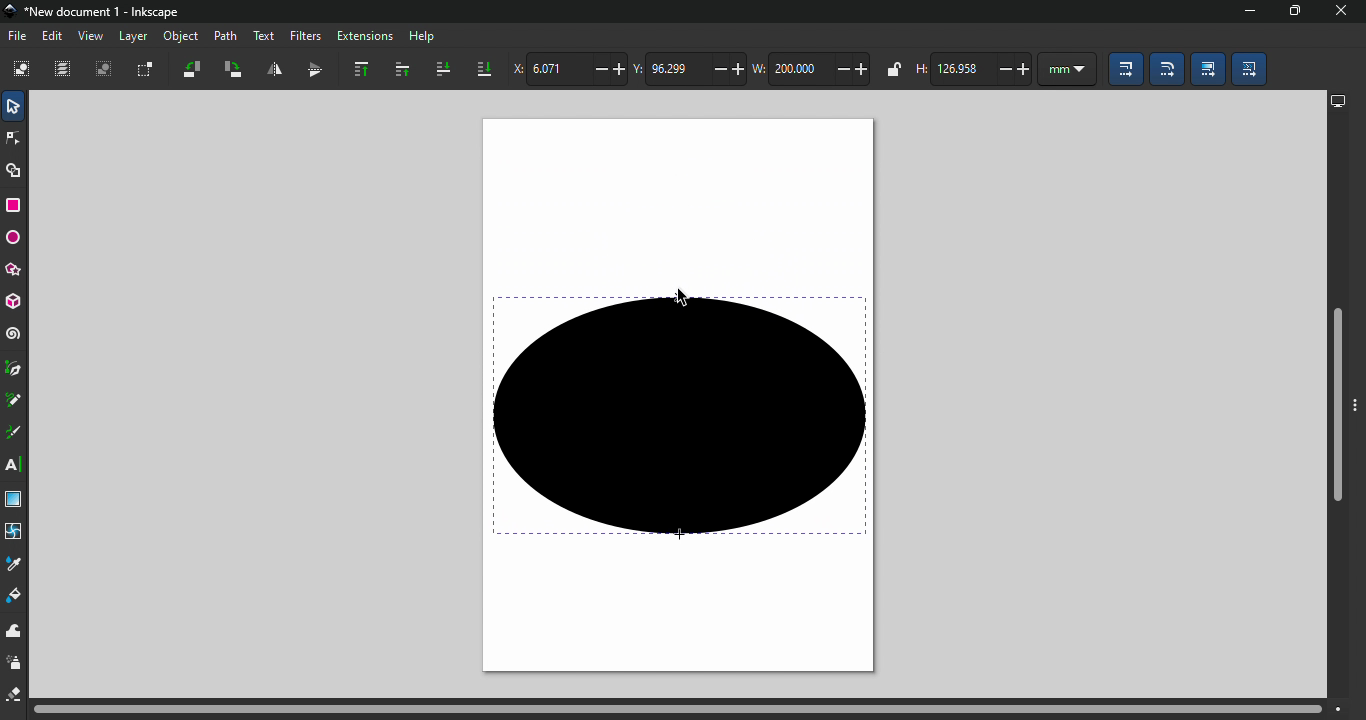 The height and width of the screenshot is (720, 1366). I want to click on Horizontal scroll bar, so click(689, 710).